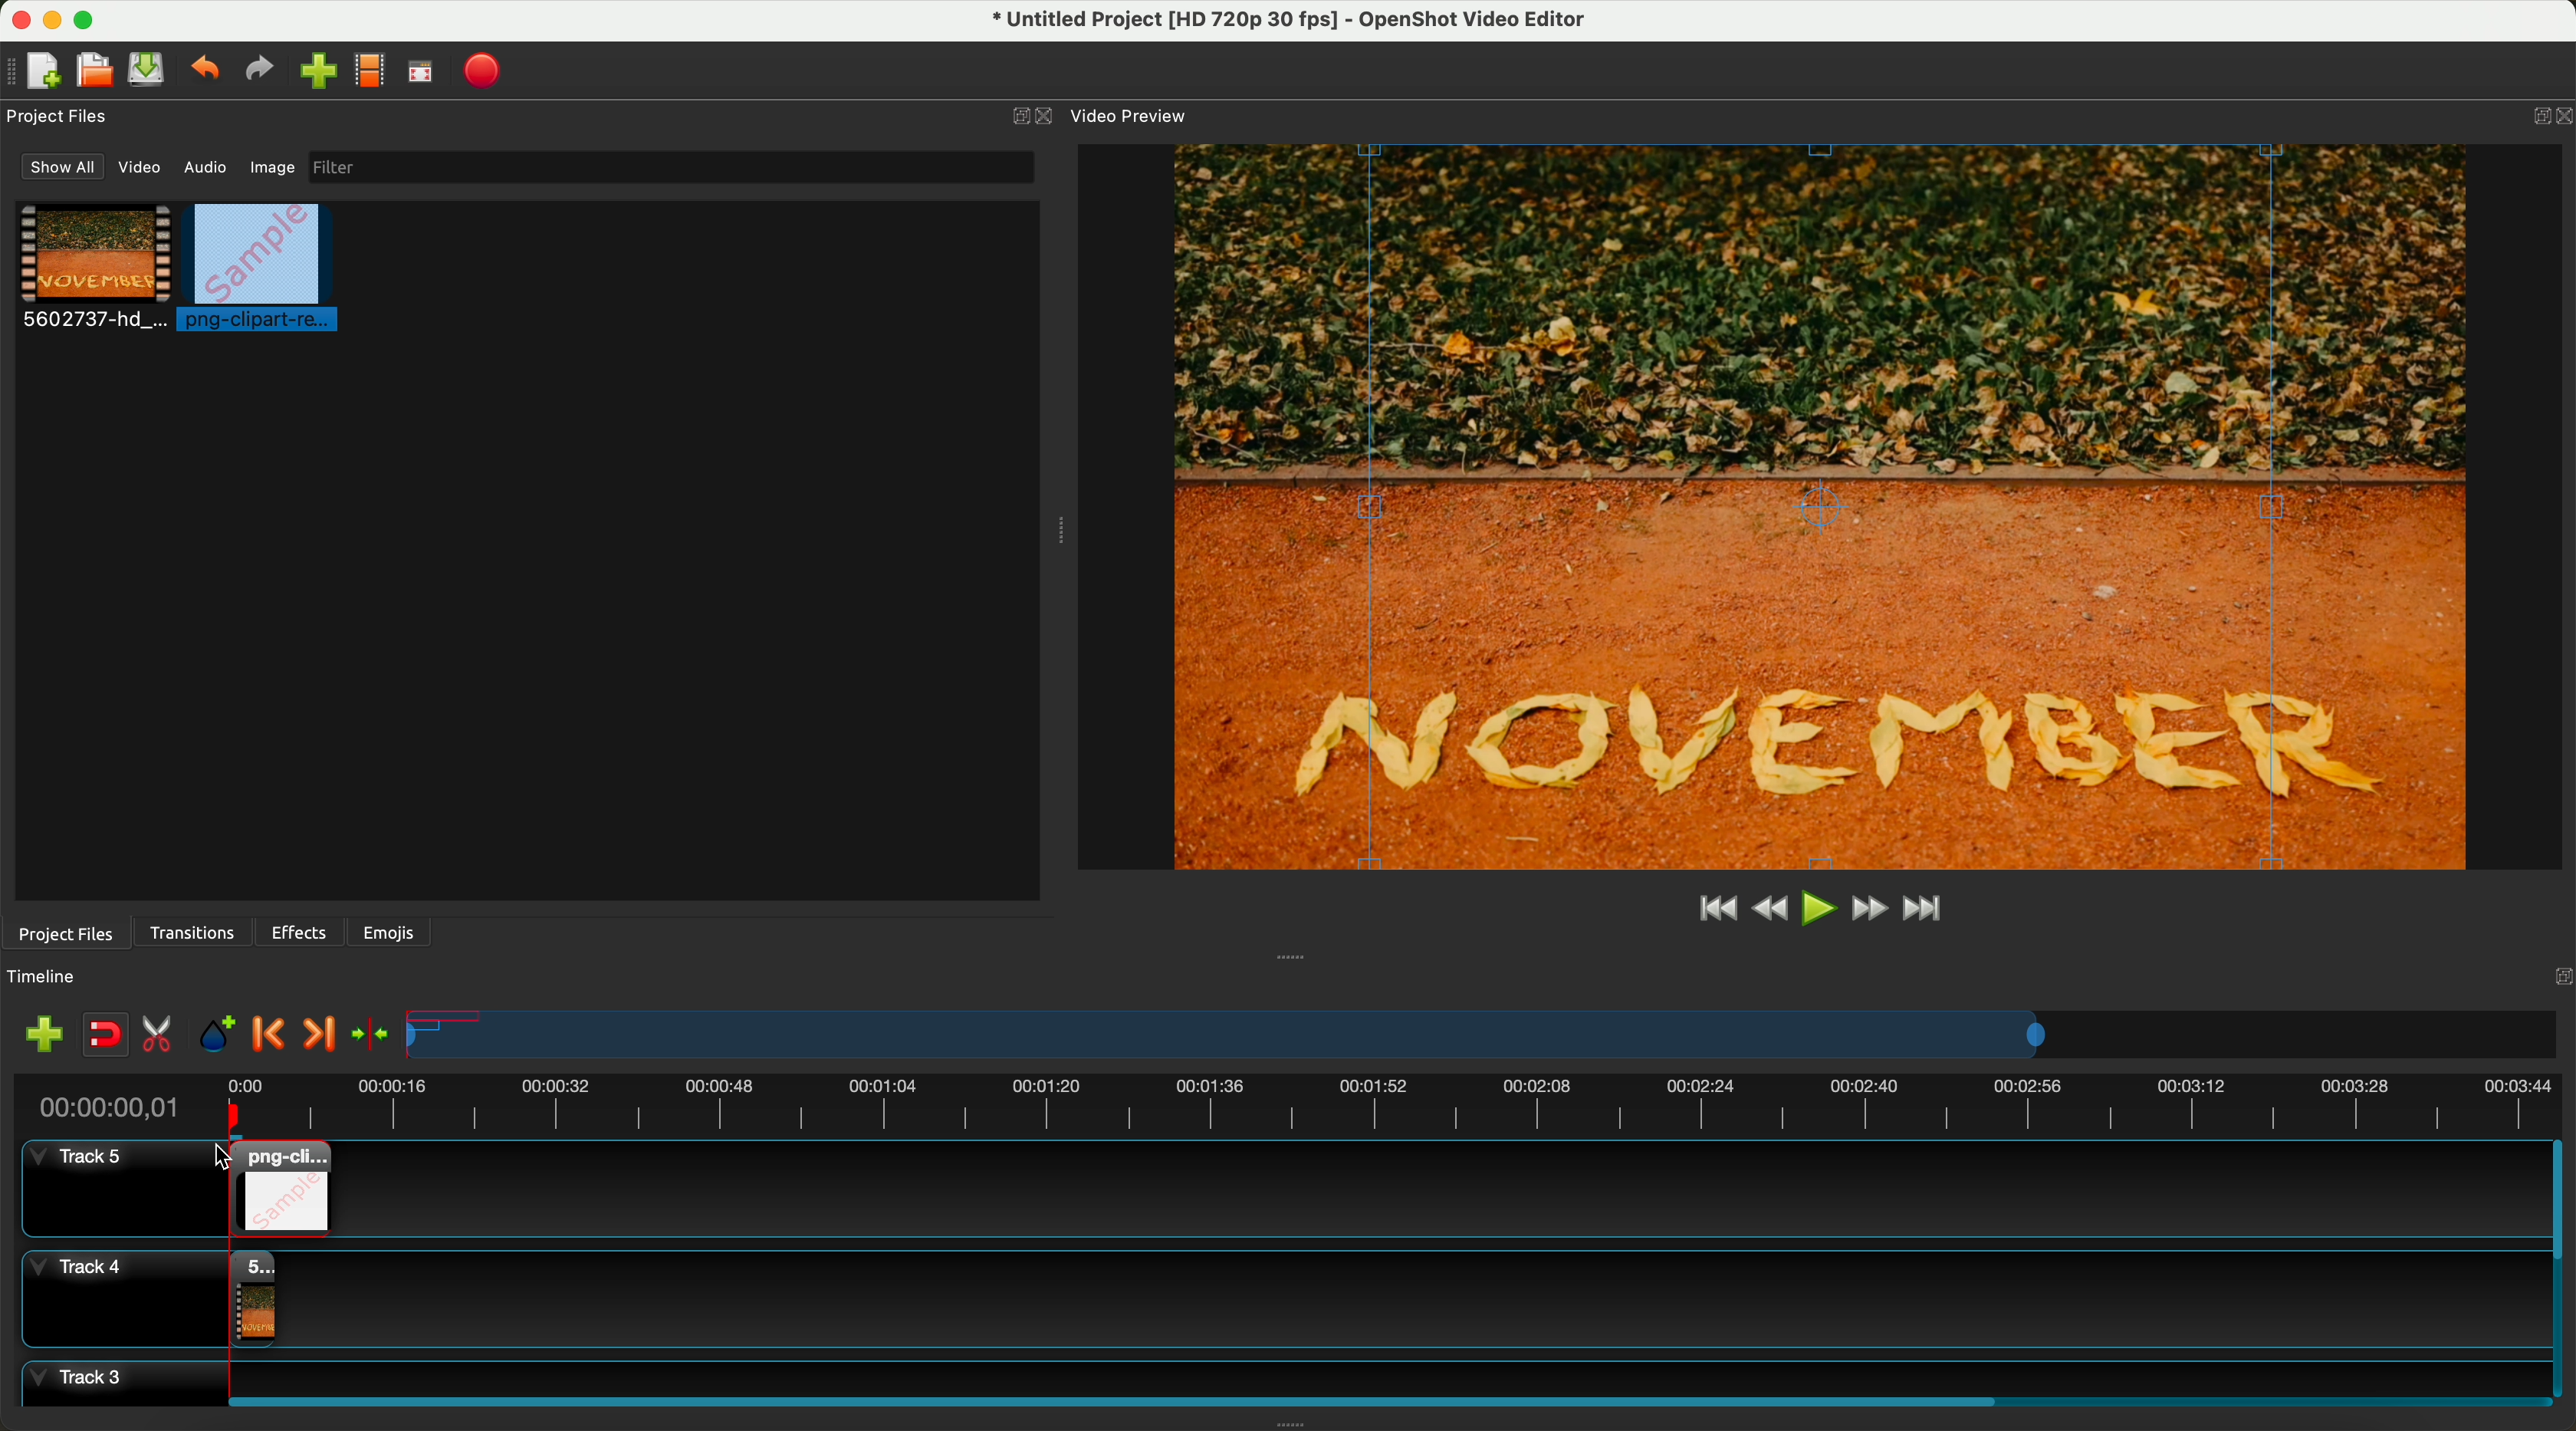  I want to click on track 5, so click(106, 1190).